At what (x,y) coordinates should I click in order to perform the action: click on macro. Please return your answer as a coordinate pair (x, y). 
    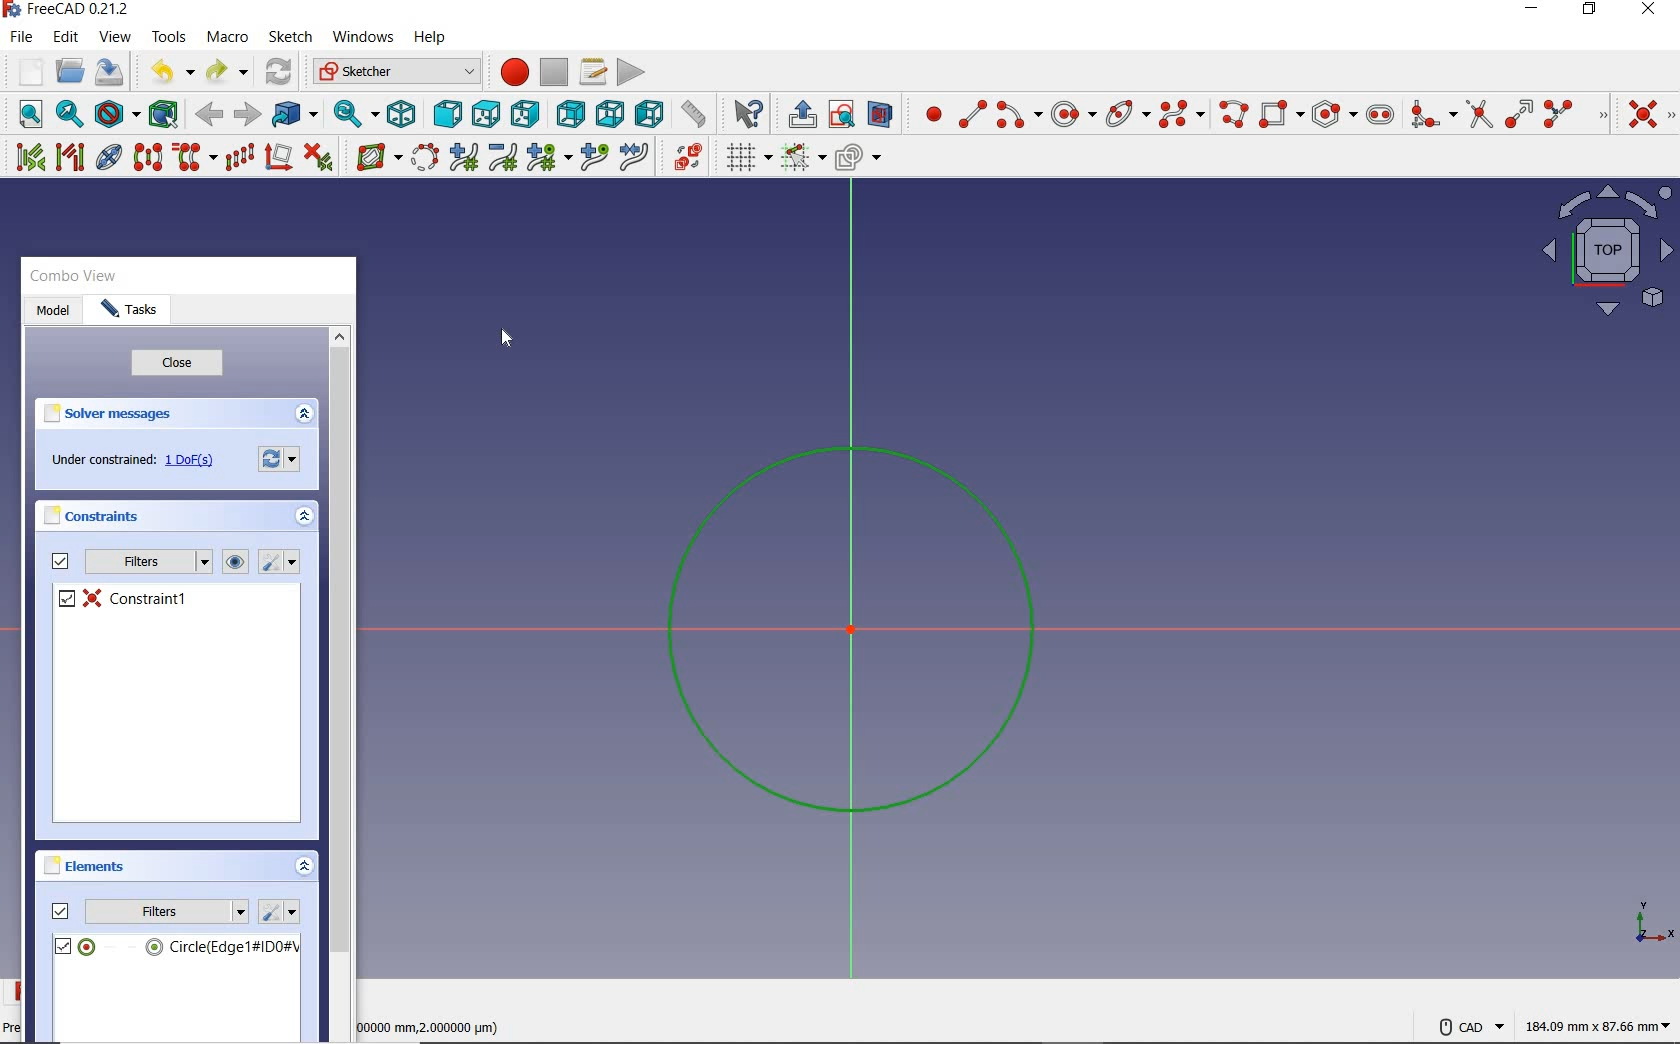
    Looking at the image, I should click on (227, 37).